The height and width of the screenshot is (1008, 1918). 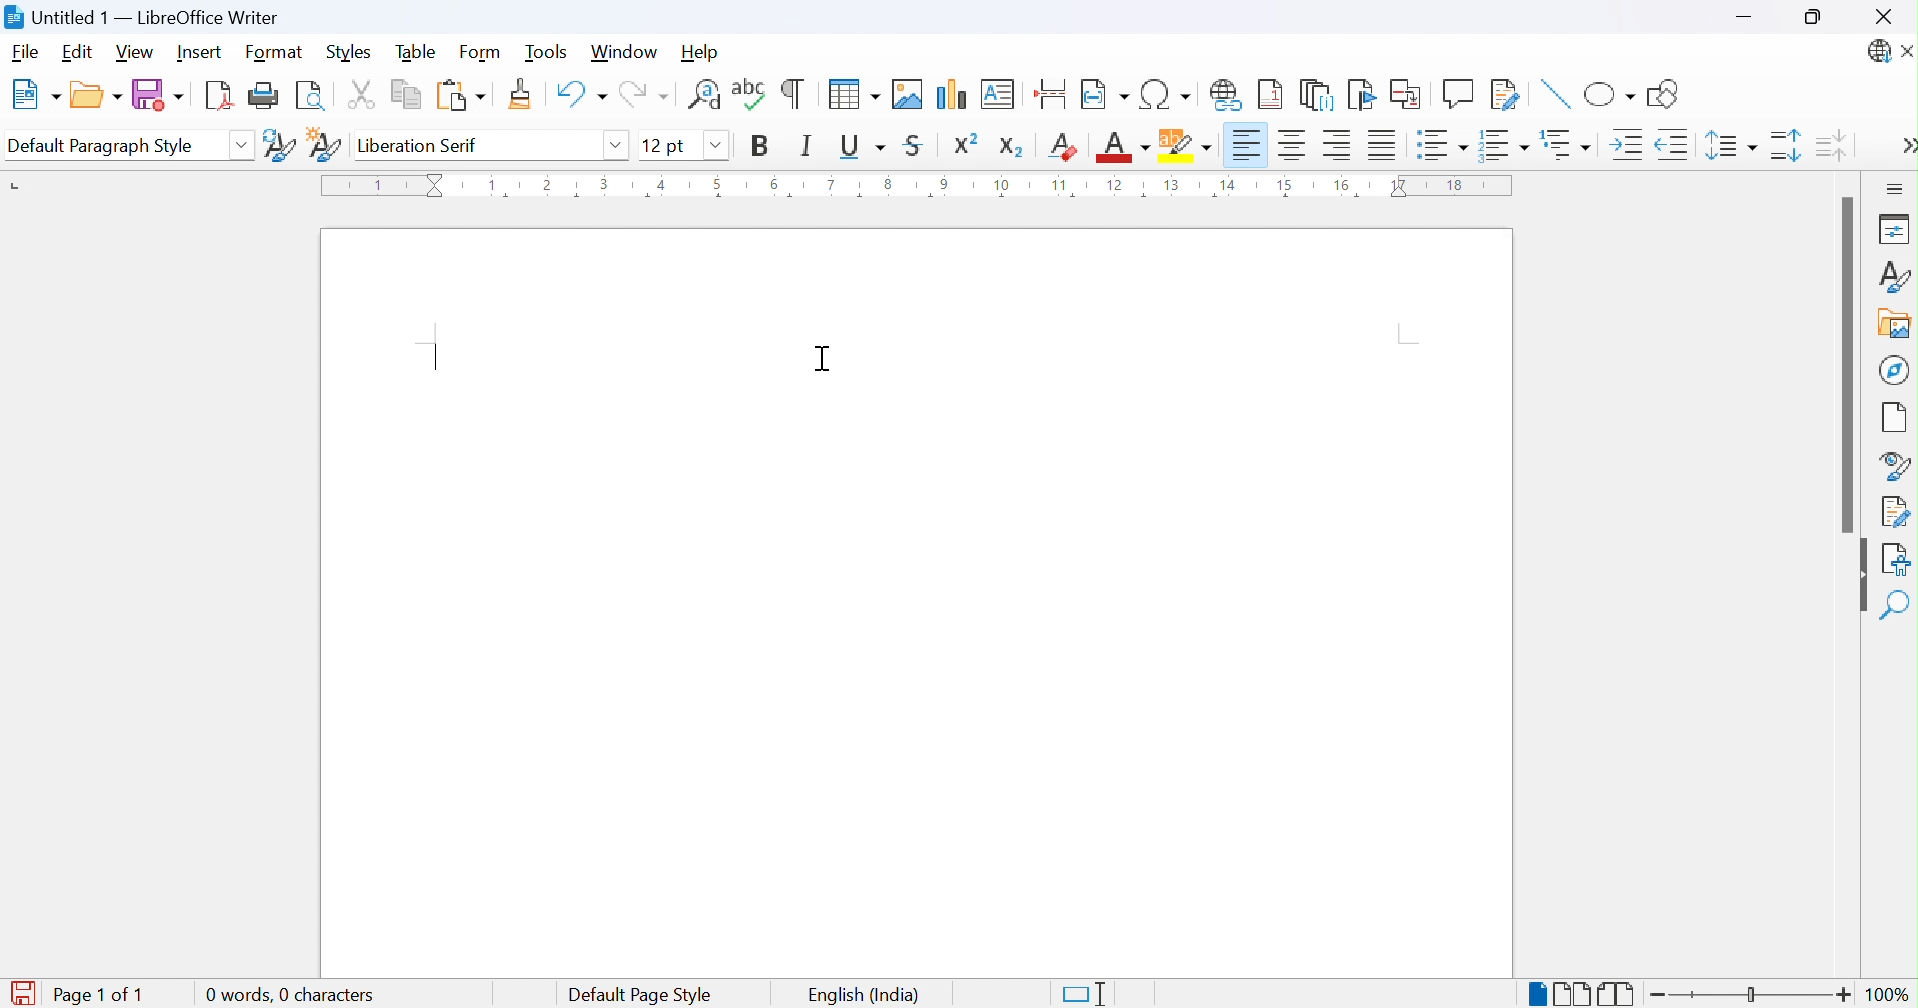 What do you see at coordinates (1832, 147) in the screenshot?
I see `Decrease paragraph spacing` at bounding box center [1832, 147].